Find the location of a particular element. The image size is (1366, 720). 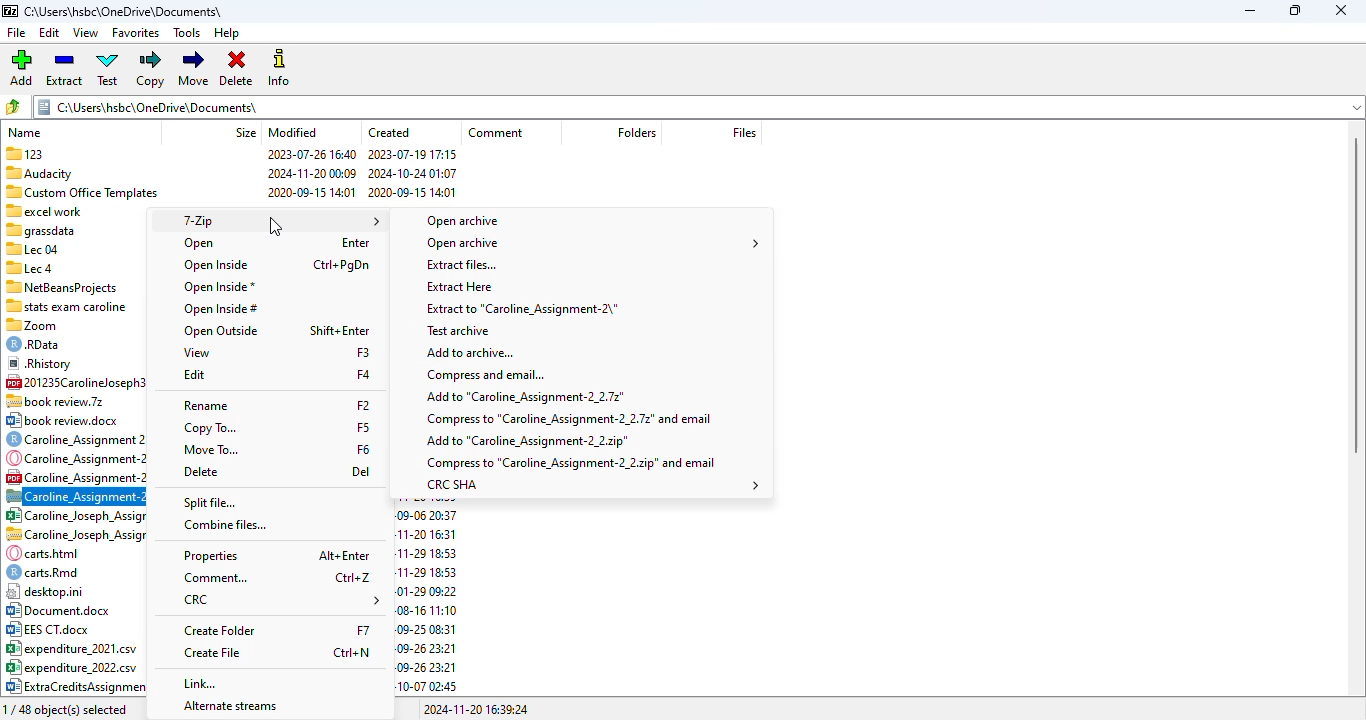

181 192 is located at coordinates (345, 709).